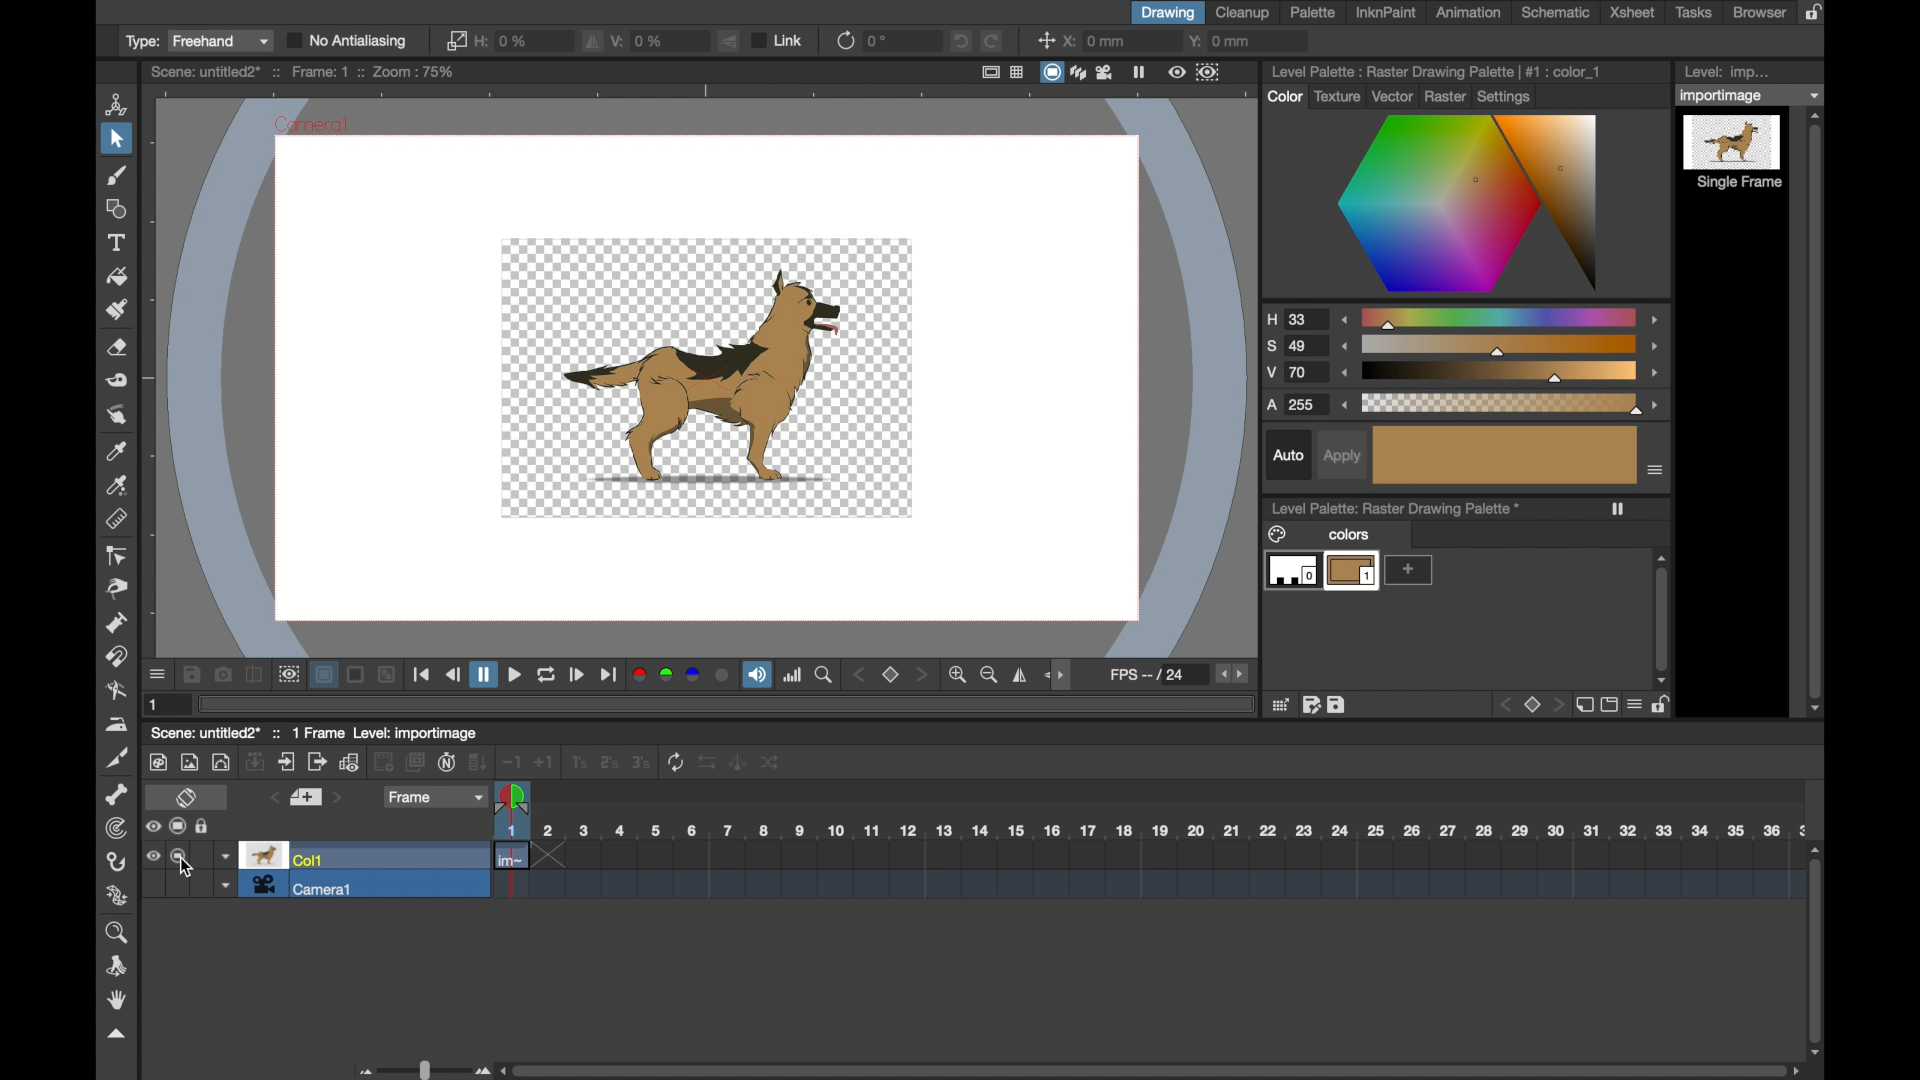 This screenshot has height=1080, width=1920. I want to click on table, so click(1018, 72).